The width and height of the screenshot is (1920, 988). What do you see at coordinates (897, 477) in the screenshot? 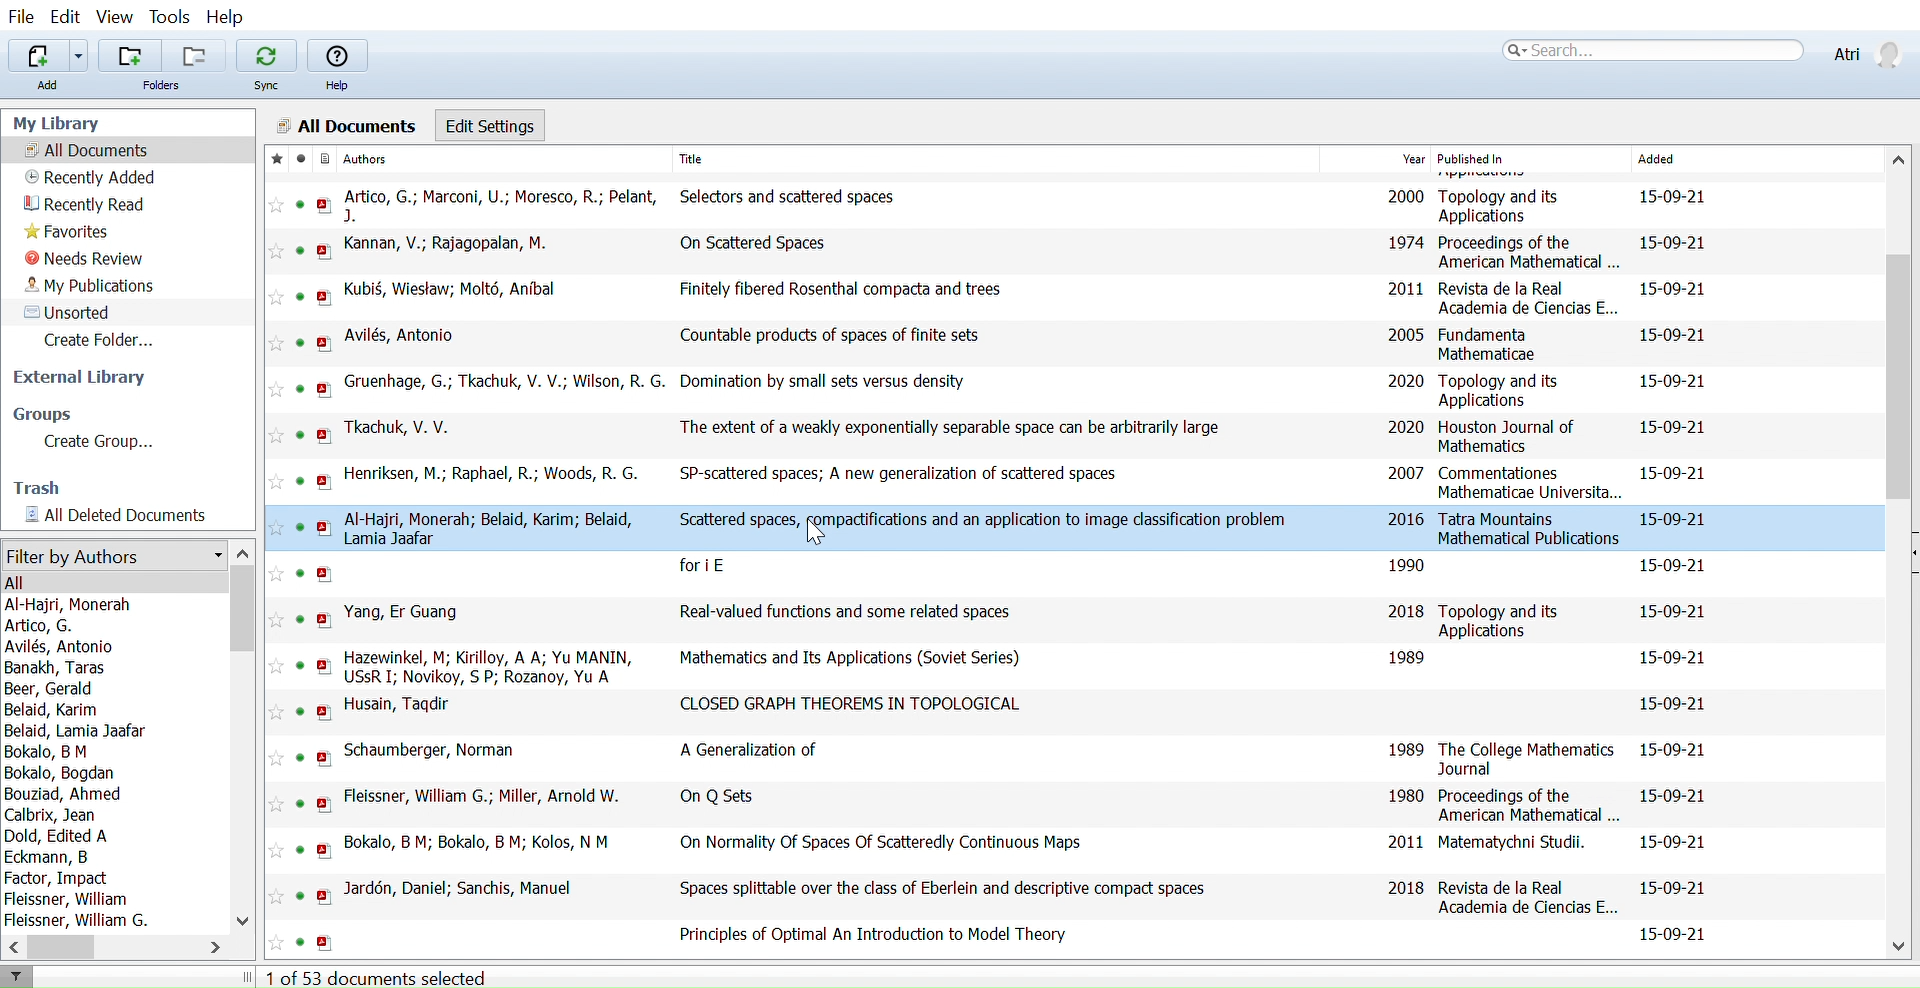
I see `SP-scattered spaces; A new generalization of scattered spaces` at bounding box center [897, 477].